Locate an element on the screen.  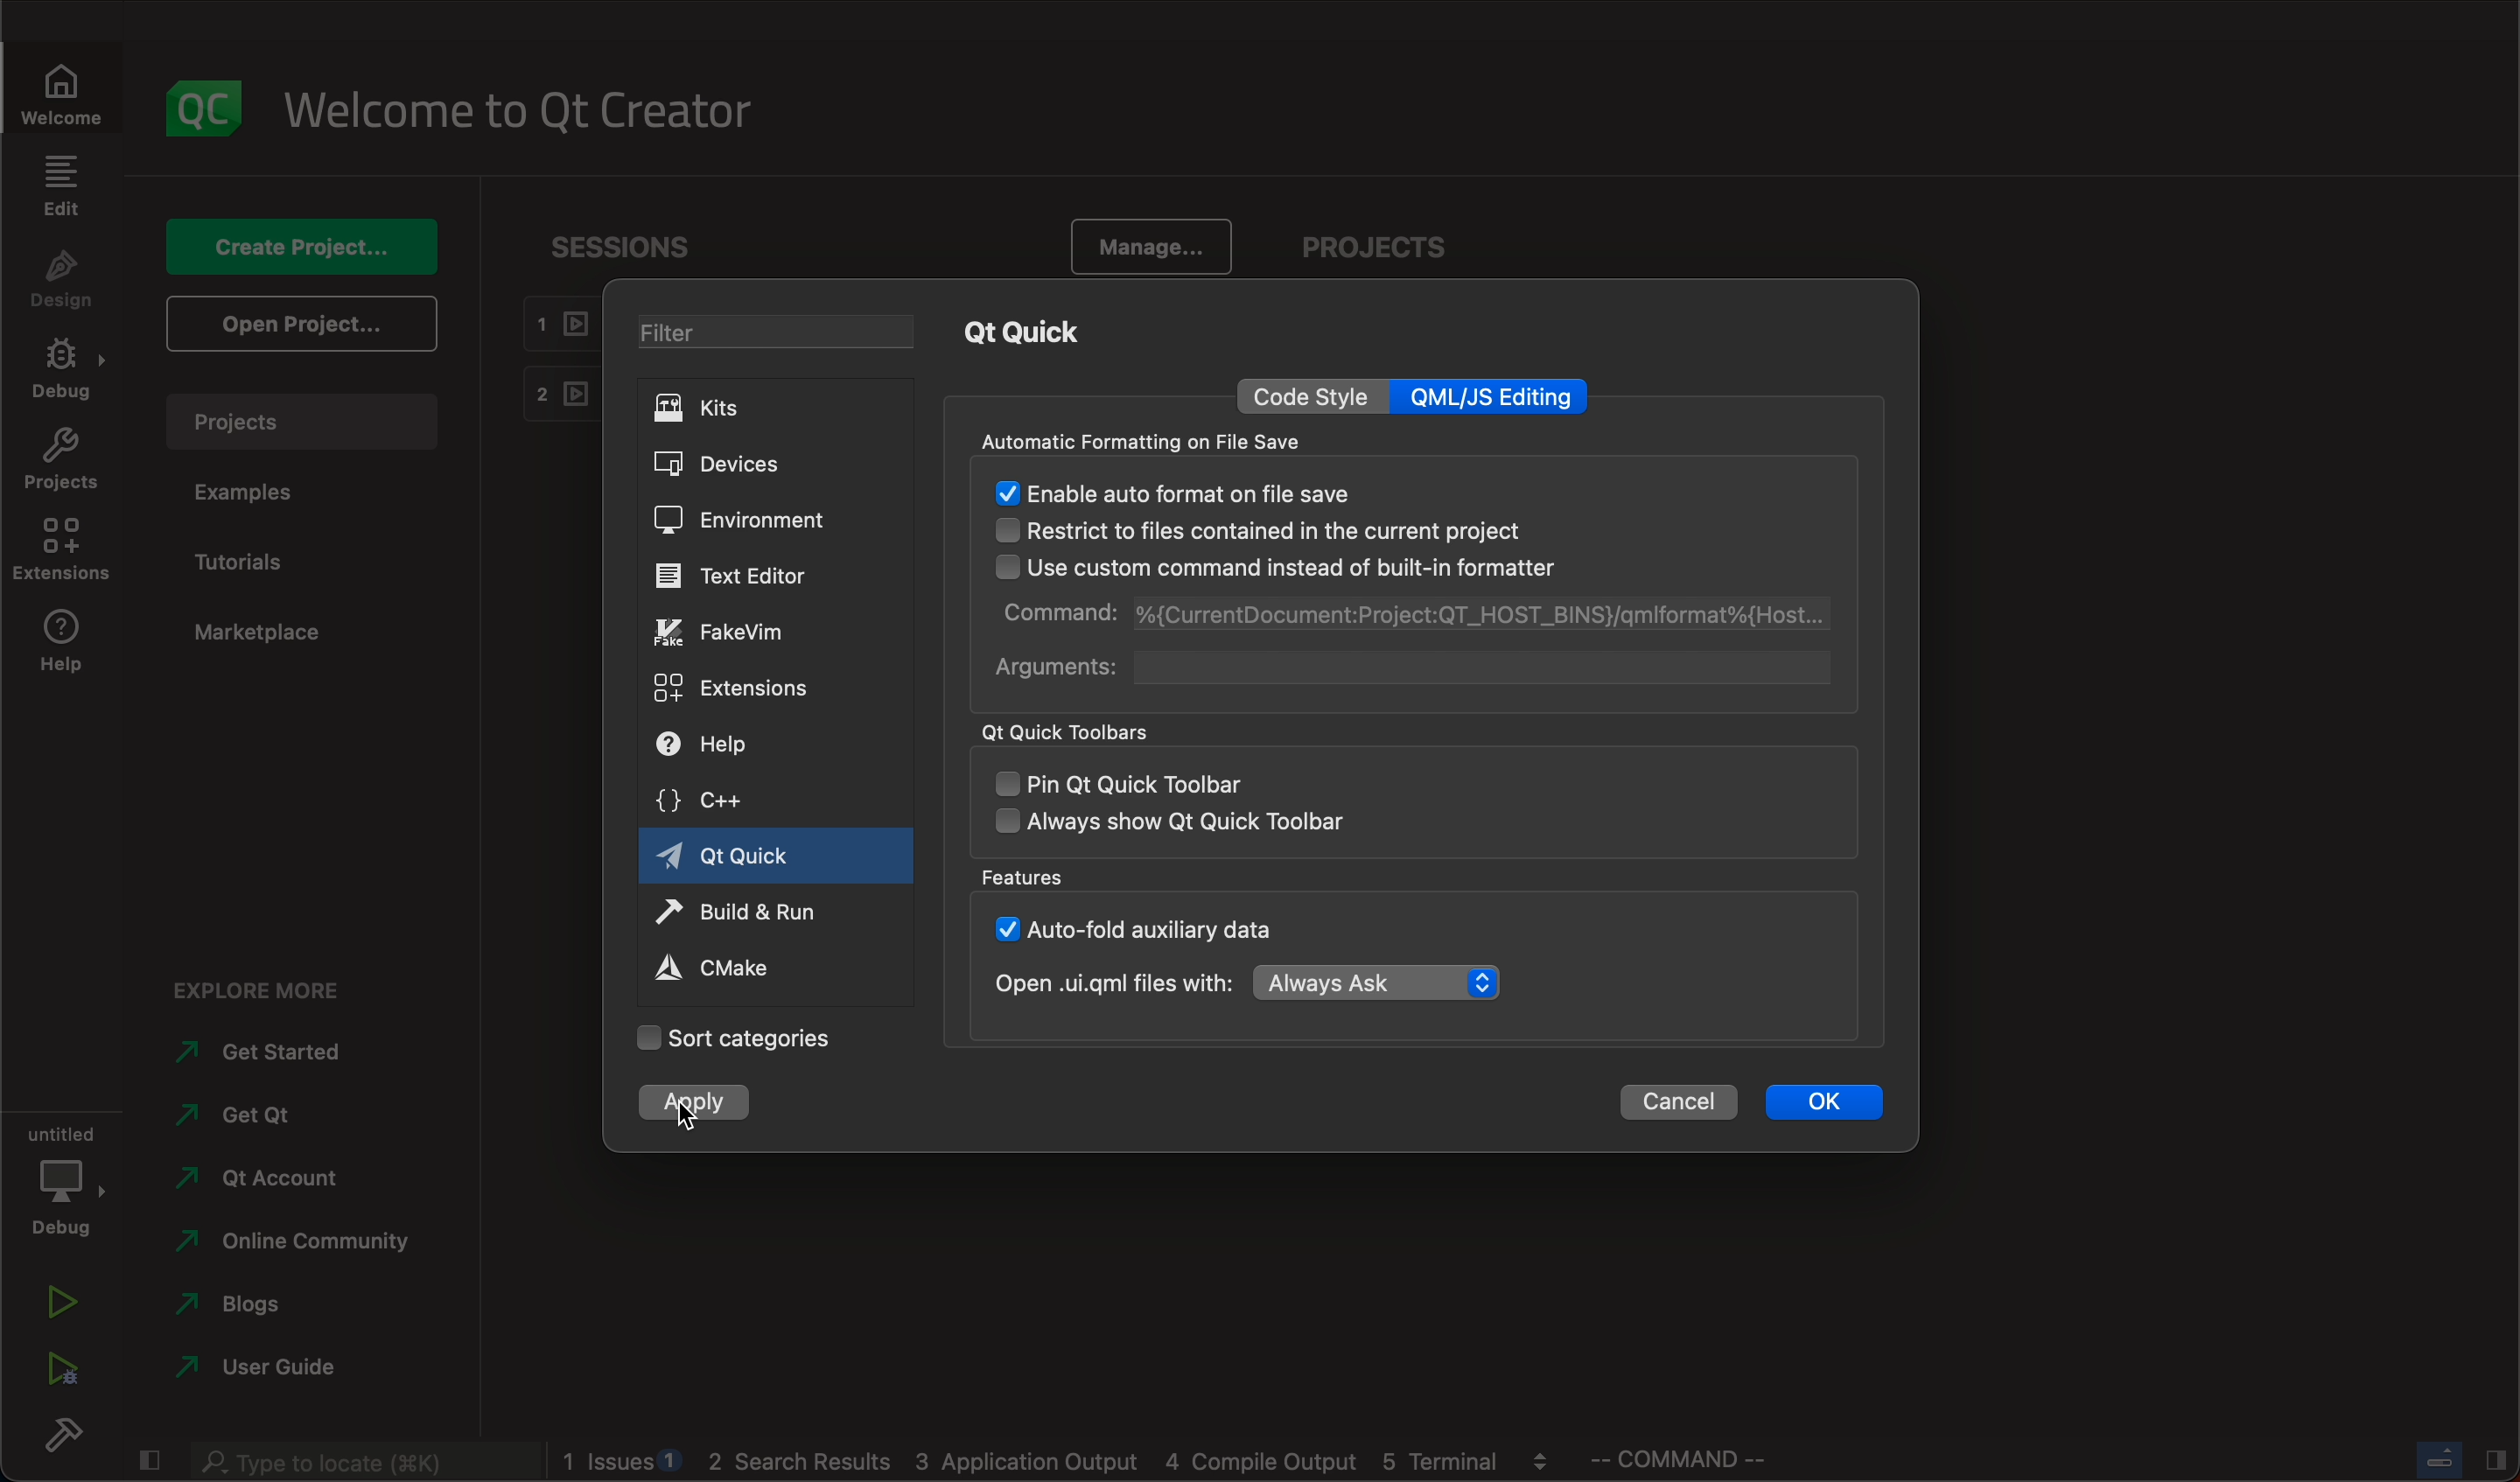
use custom command is located at coordinates (1270, 570).